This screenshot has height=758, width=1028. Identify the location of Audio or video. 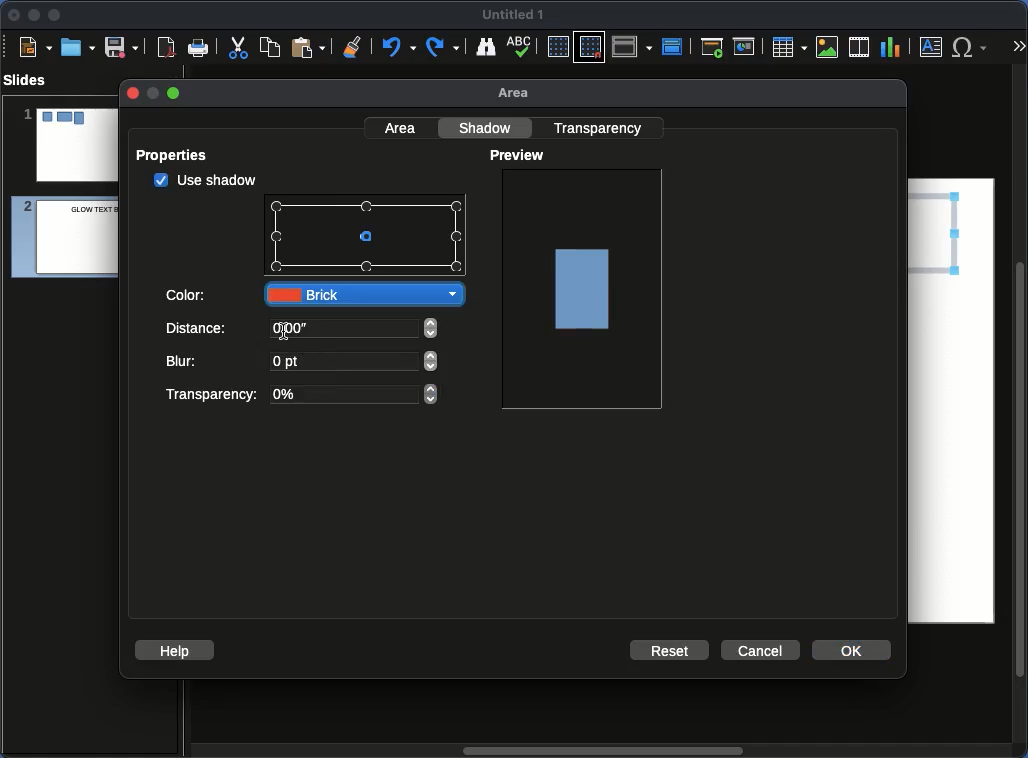
(860, 47).